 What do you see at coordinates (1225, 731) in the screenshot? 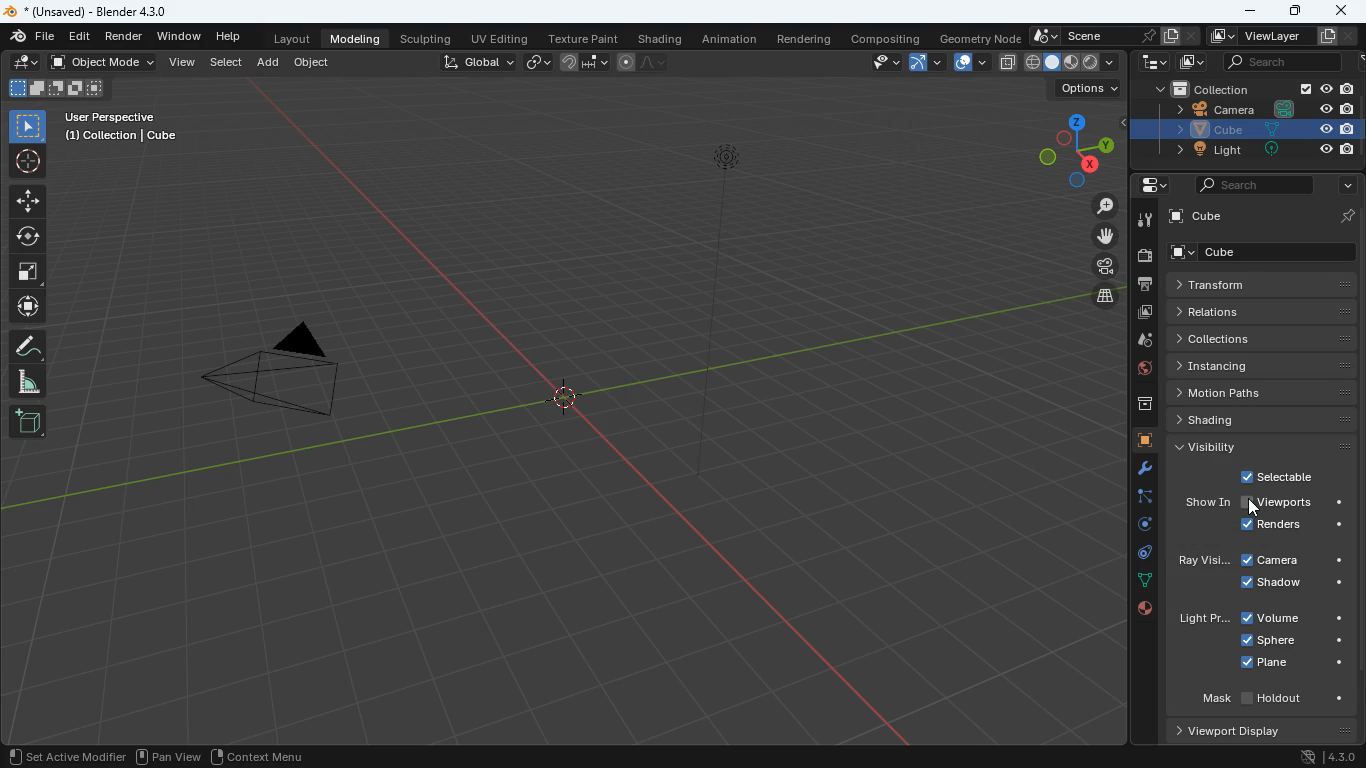
I see `Viewport Display` at bounding box center [1225, 731].